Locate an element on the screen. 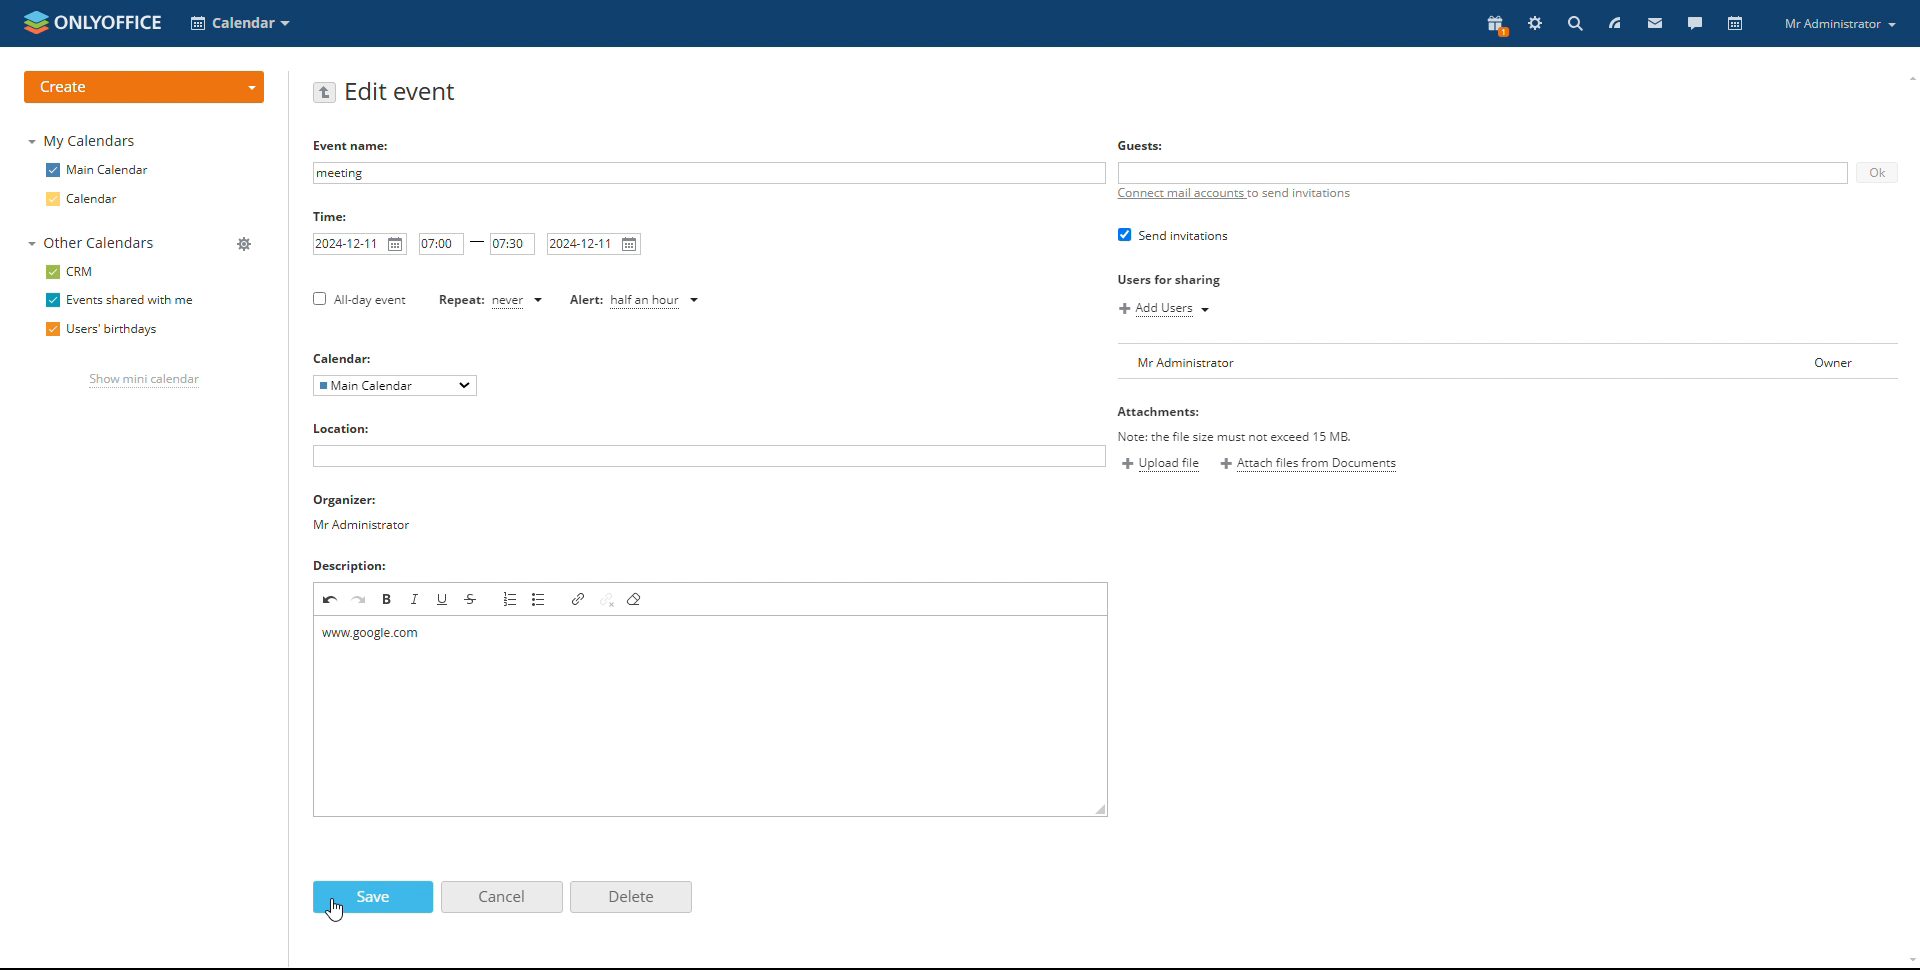  manage is located at coordinates (244, 246).